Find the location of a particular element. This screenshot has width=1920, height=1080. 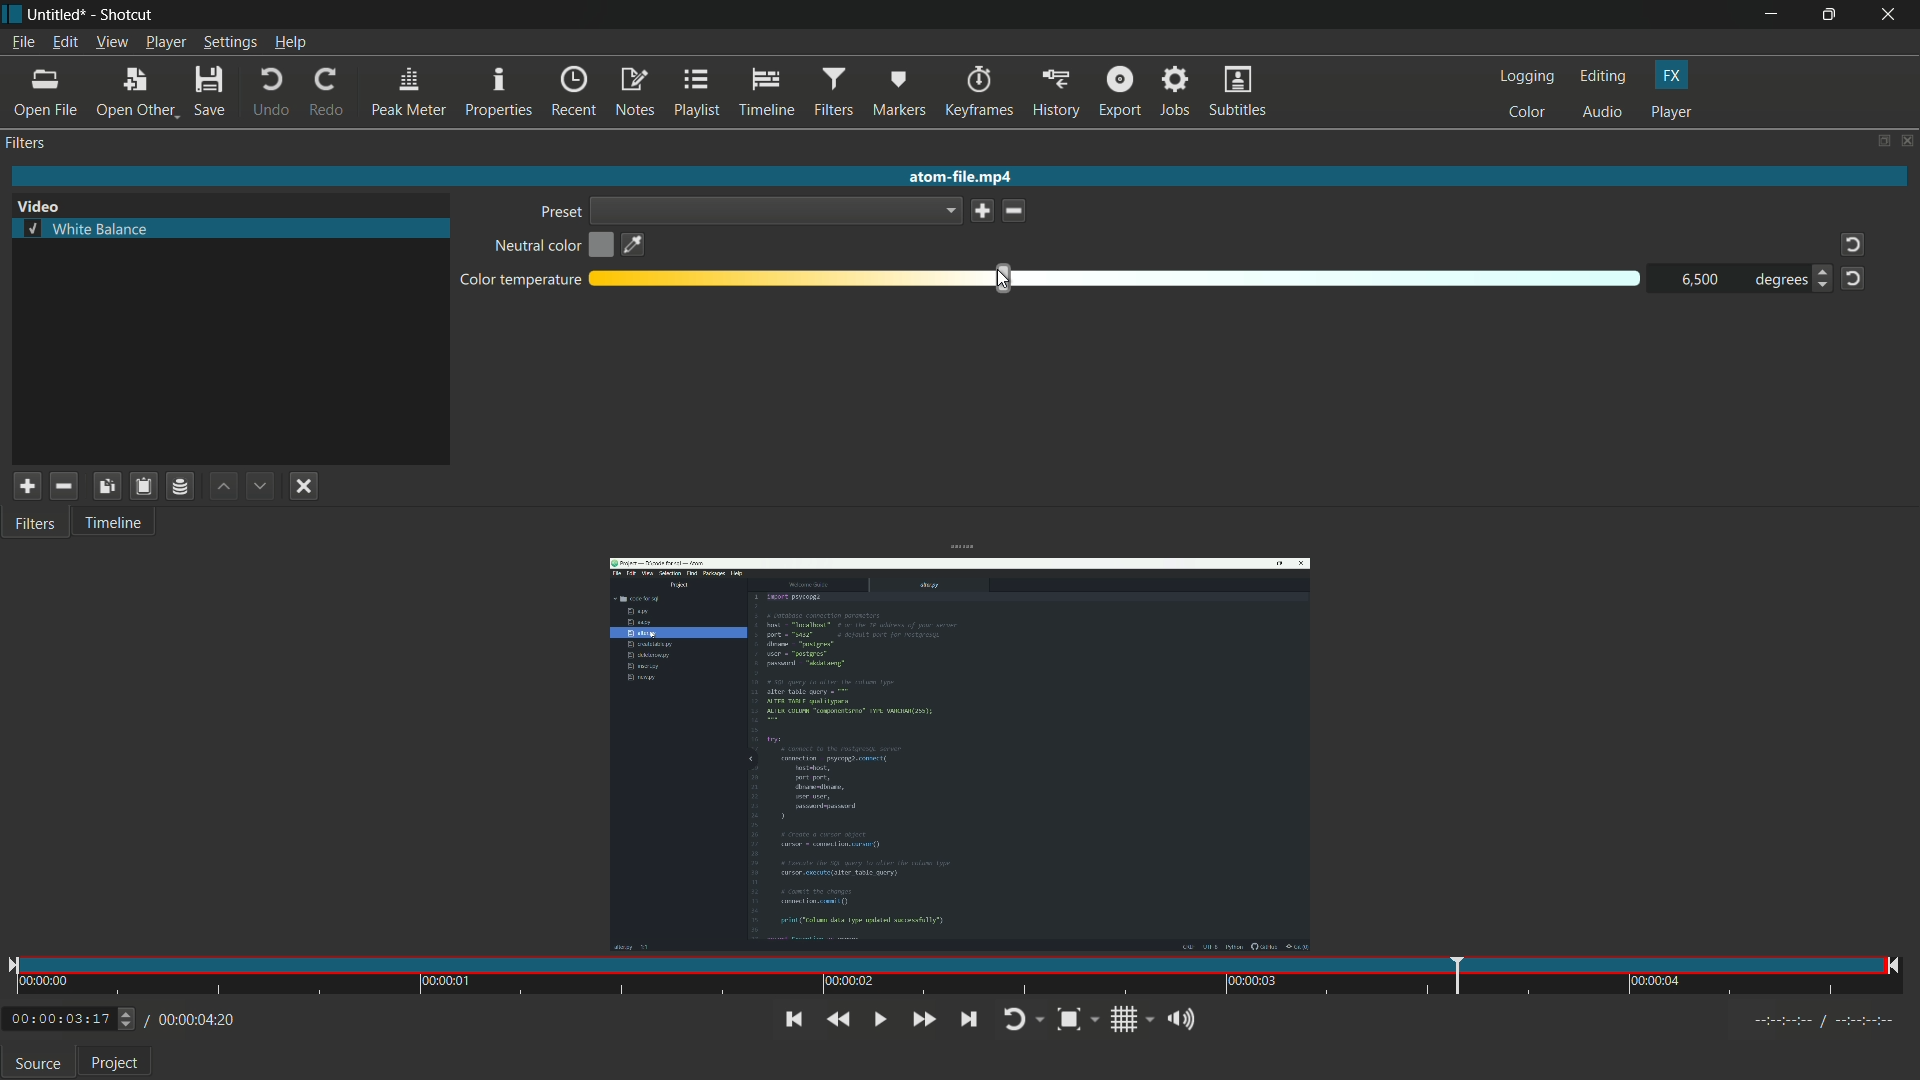

delete is located at coordinates (1016, 211).